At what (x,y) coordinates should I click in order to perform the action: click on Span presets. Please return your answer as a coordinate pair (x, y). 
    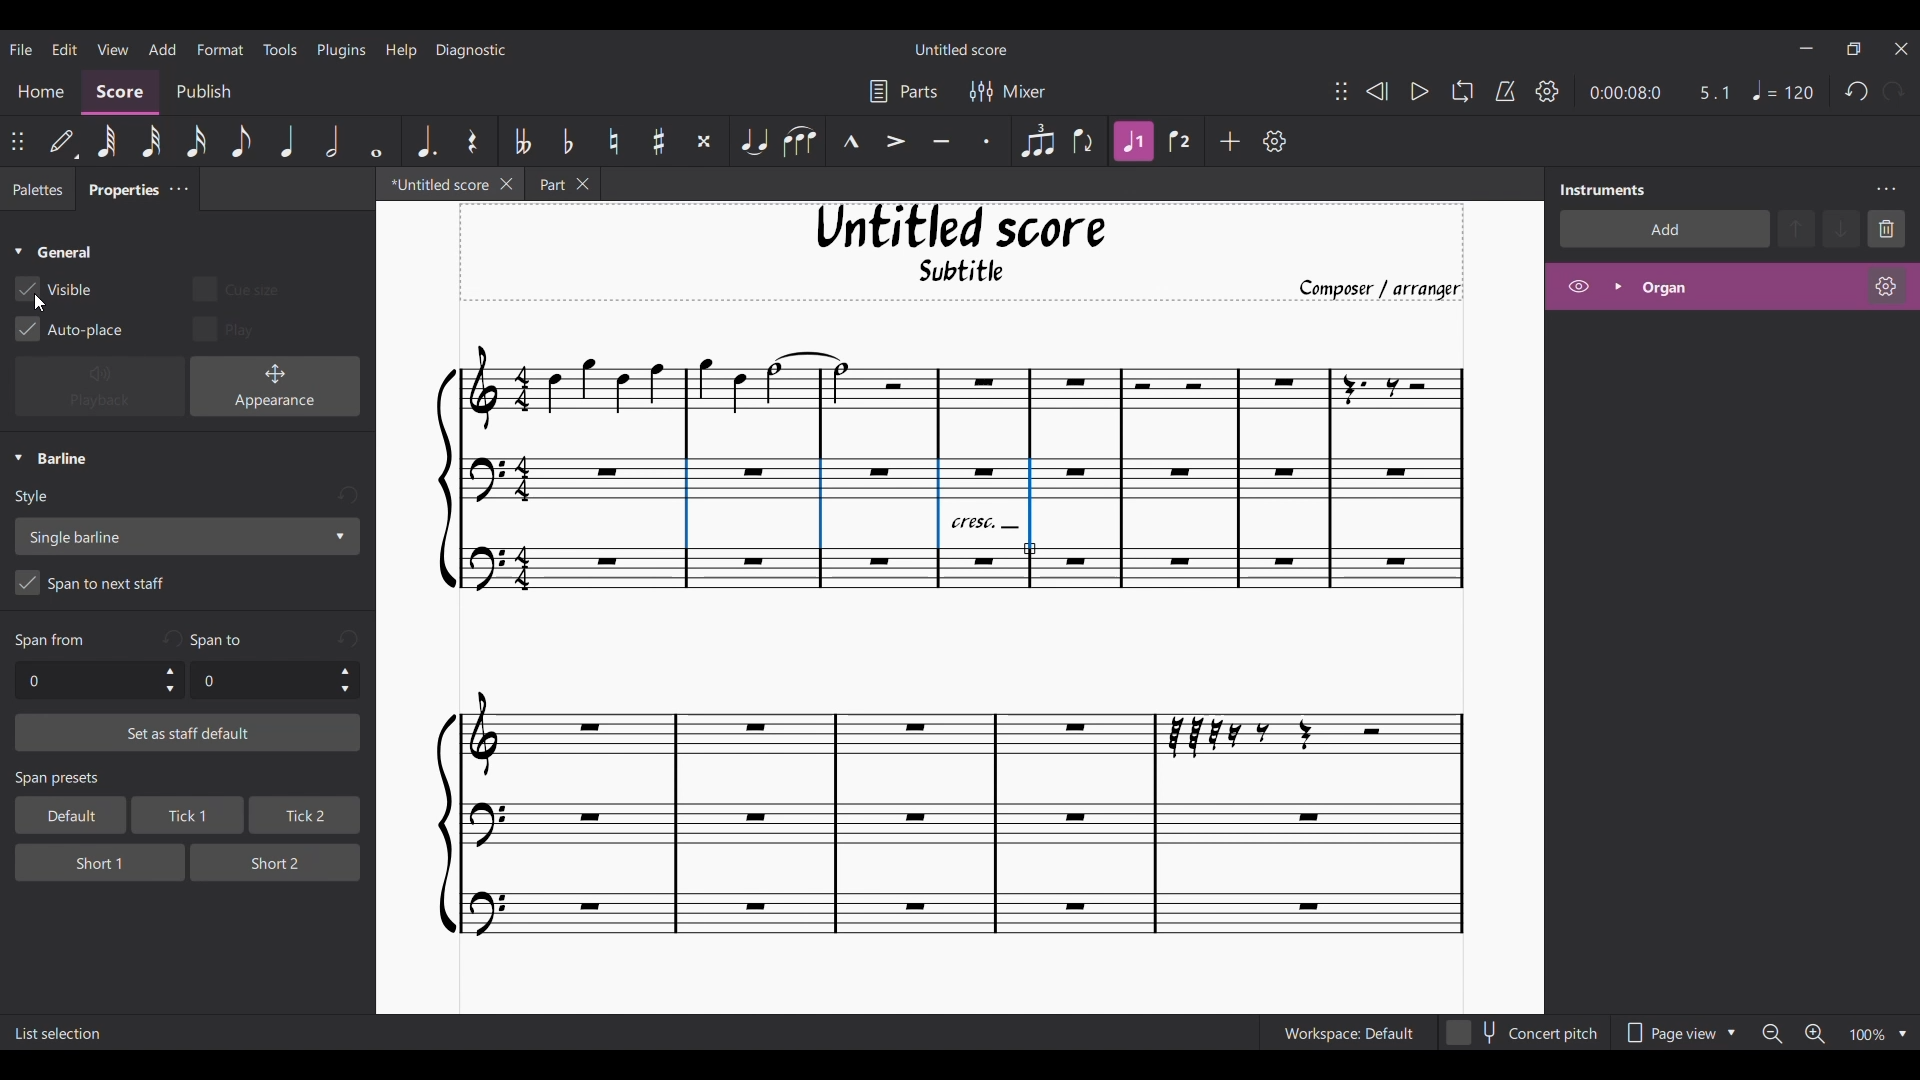
    Looking at the image, I should click on (189, 780).